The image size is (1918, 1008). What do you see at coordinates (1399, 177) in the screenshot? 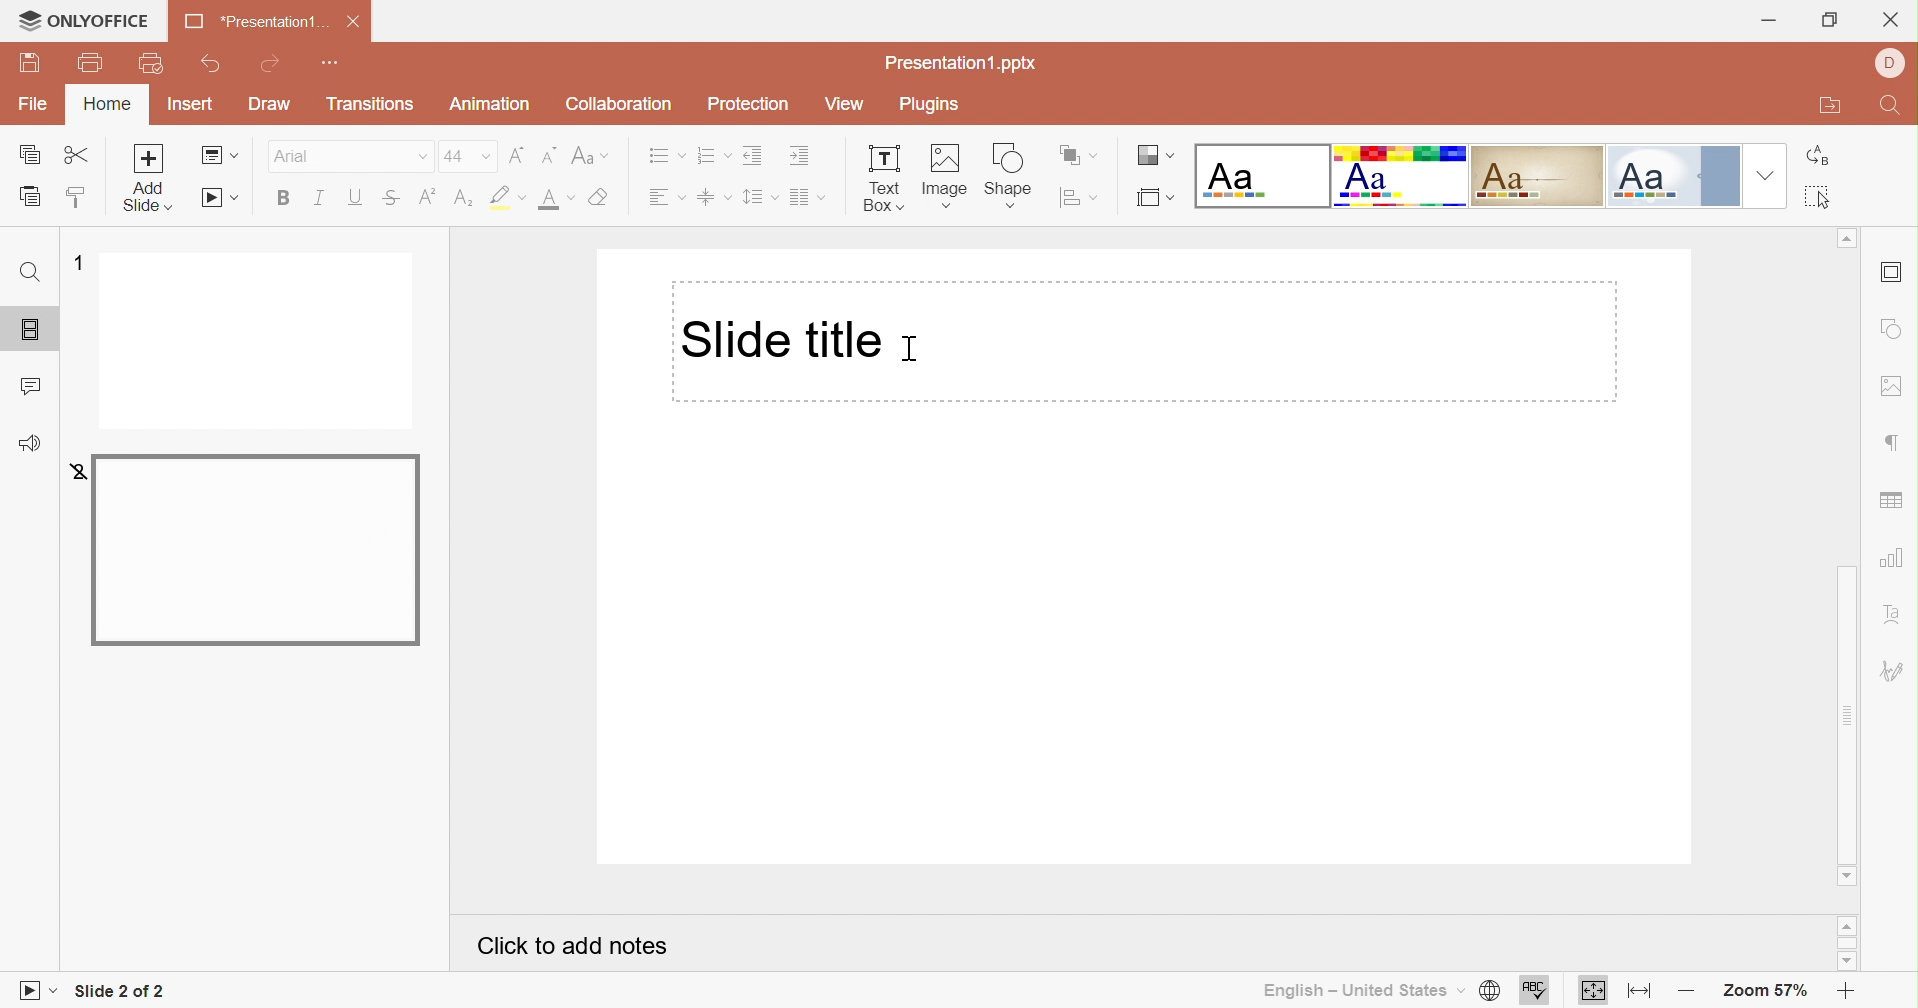
I see `Basic` at bounding box center [1399, 177].